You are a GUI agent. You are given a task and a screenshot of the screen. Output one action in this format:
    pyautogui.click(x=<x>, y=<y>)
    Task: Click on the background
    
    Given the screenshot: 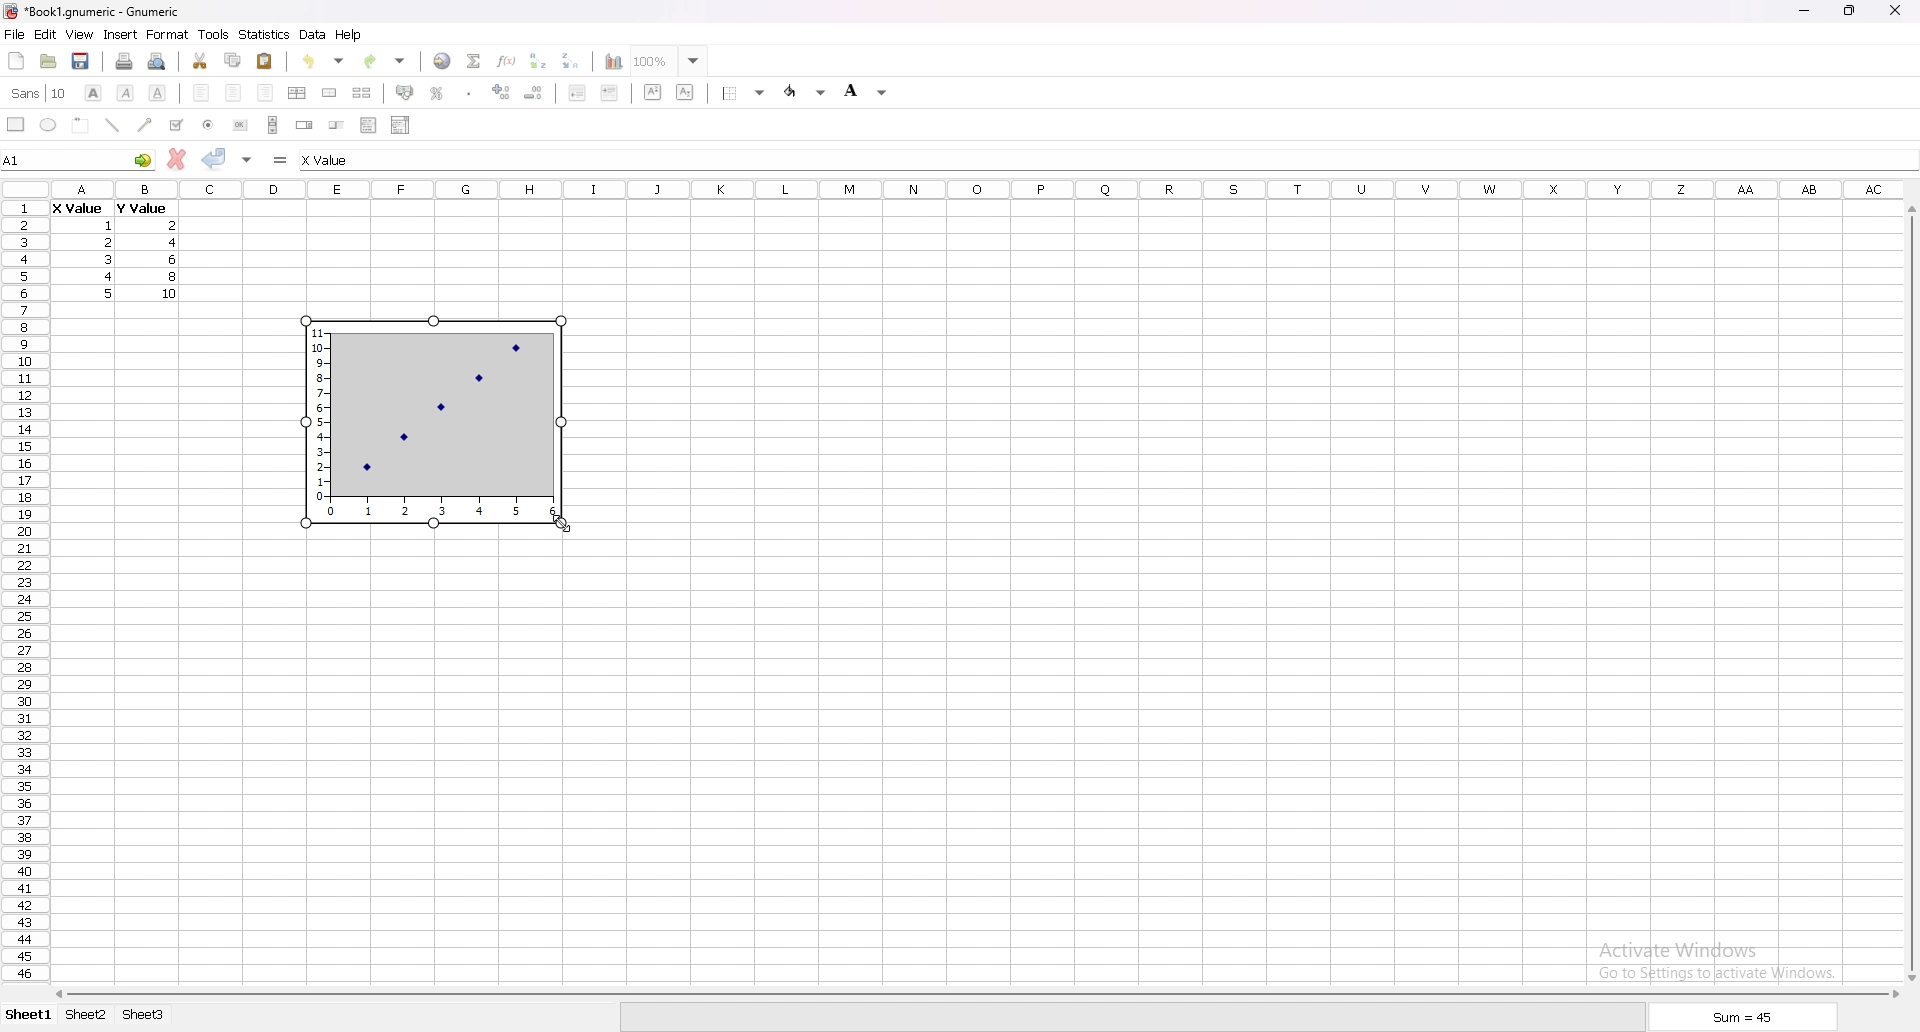 What is the action you would take?
    pyautogui.click(x=866, y=90)
    